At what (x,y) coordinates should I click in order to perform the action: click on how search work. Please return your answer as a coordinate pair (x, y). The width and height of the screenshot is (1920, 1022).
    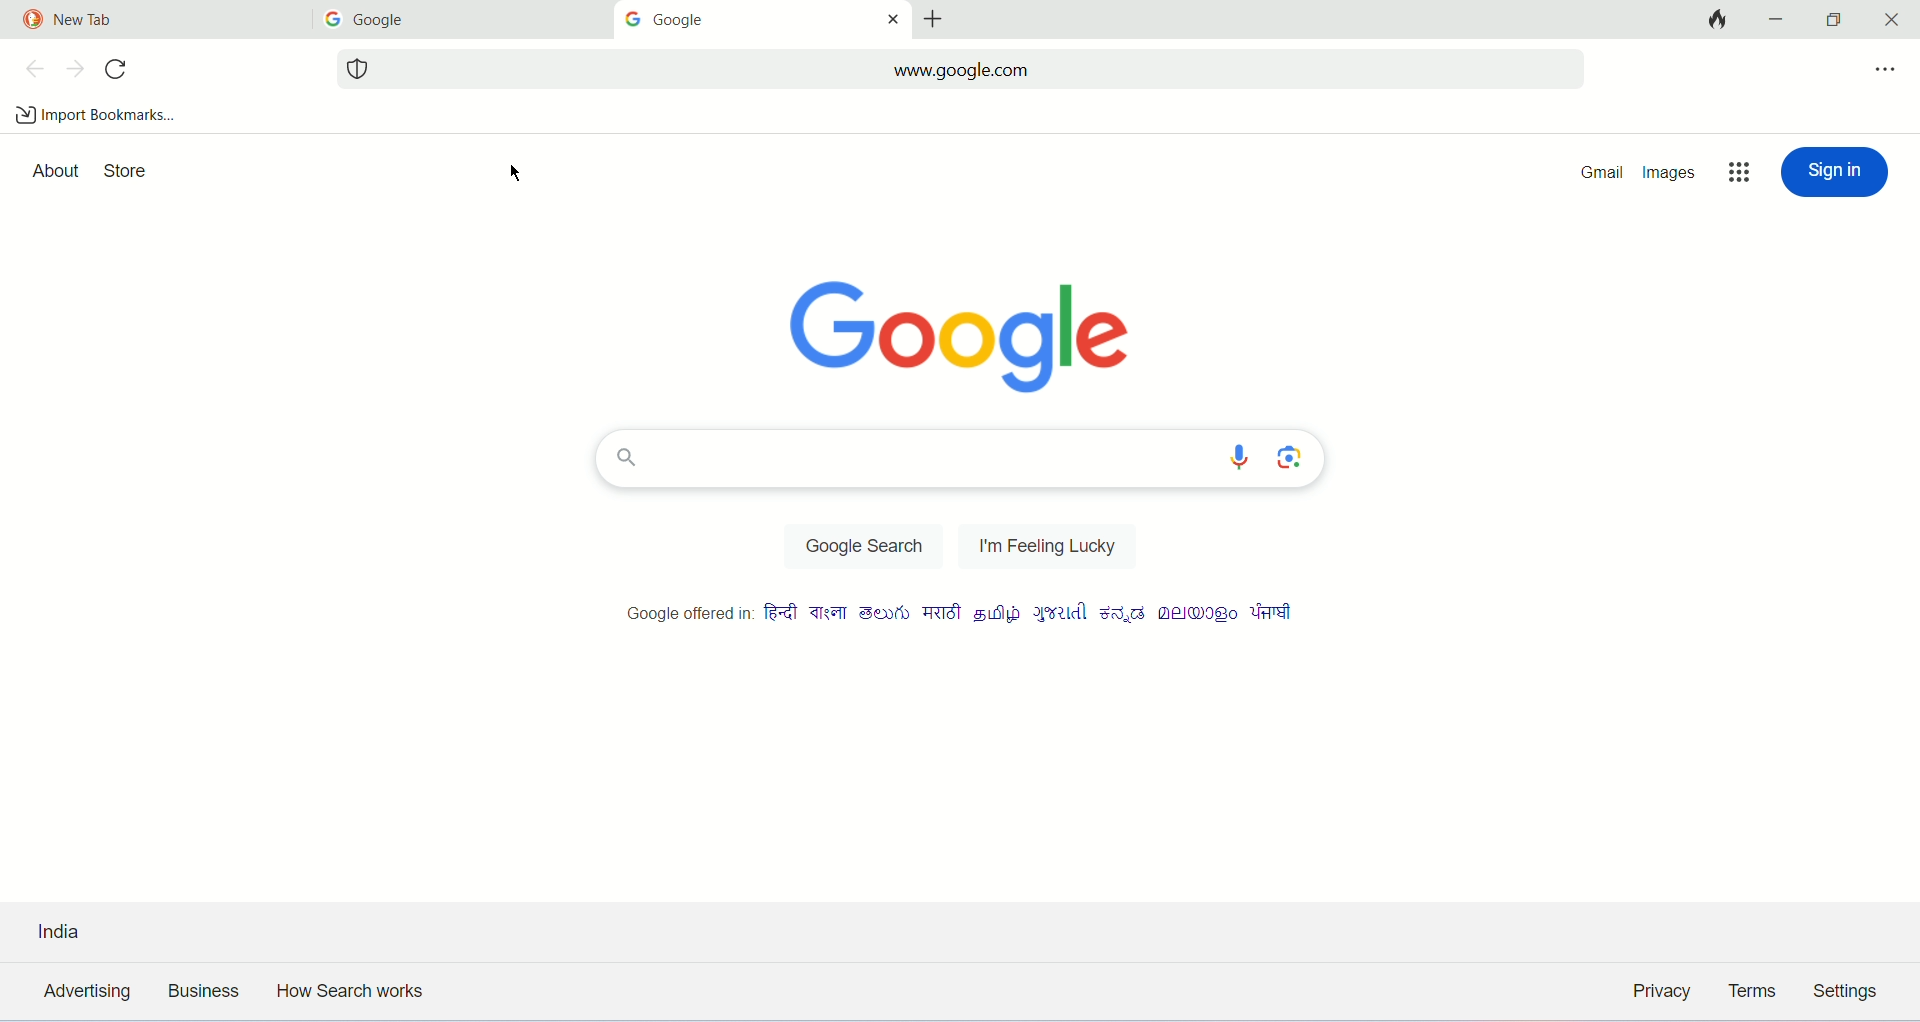
    Looking at the image, I should click on (351, 990).